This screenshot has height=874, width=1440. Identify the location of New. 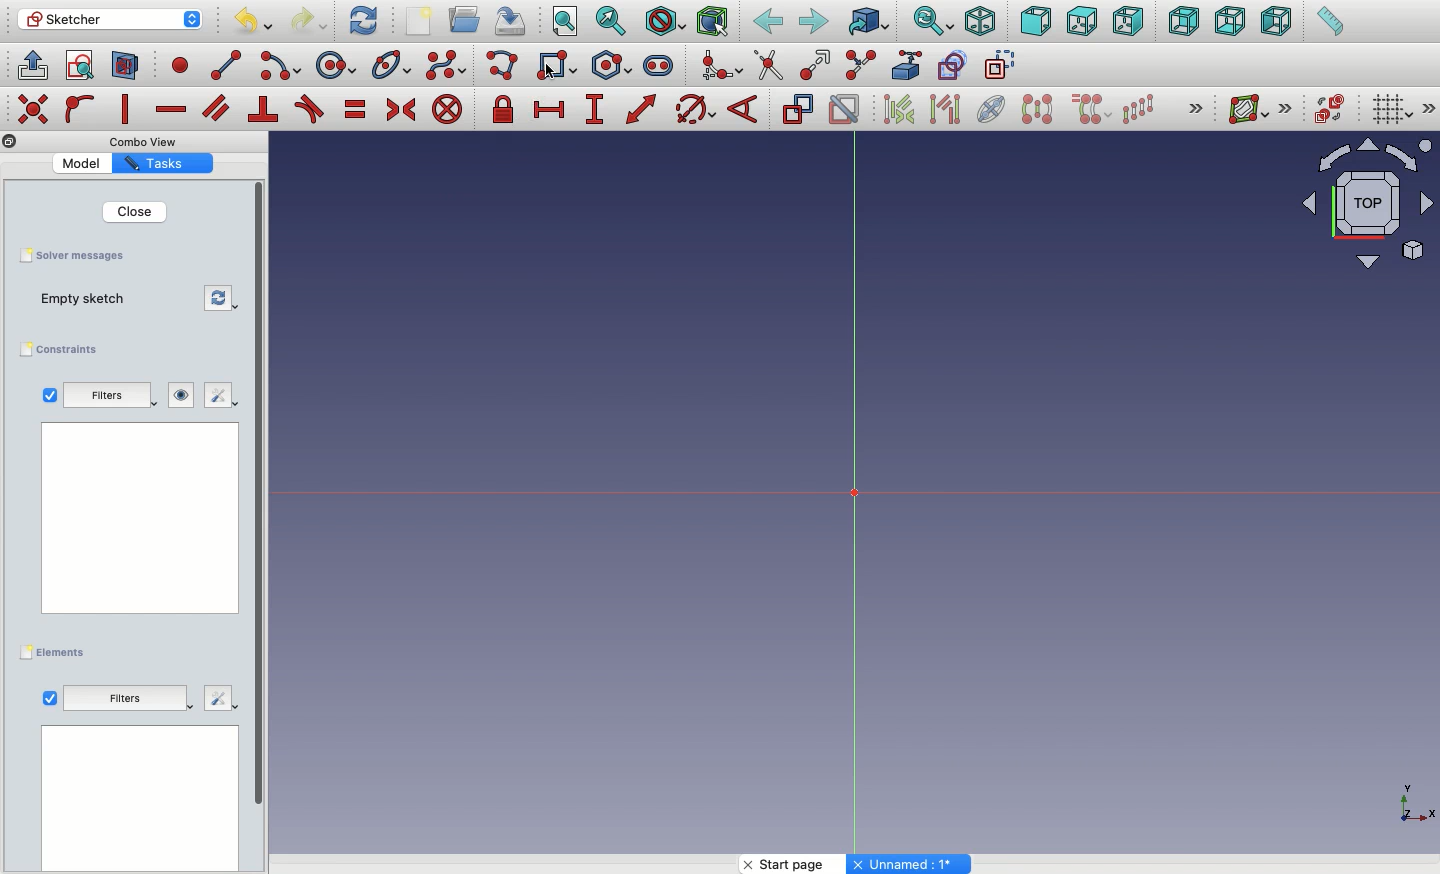
(423, 23).